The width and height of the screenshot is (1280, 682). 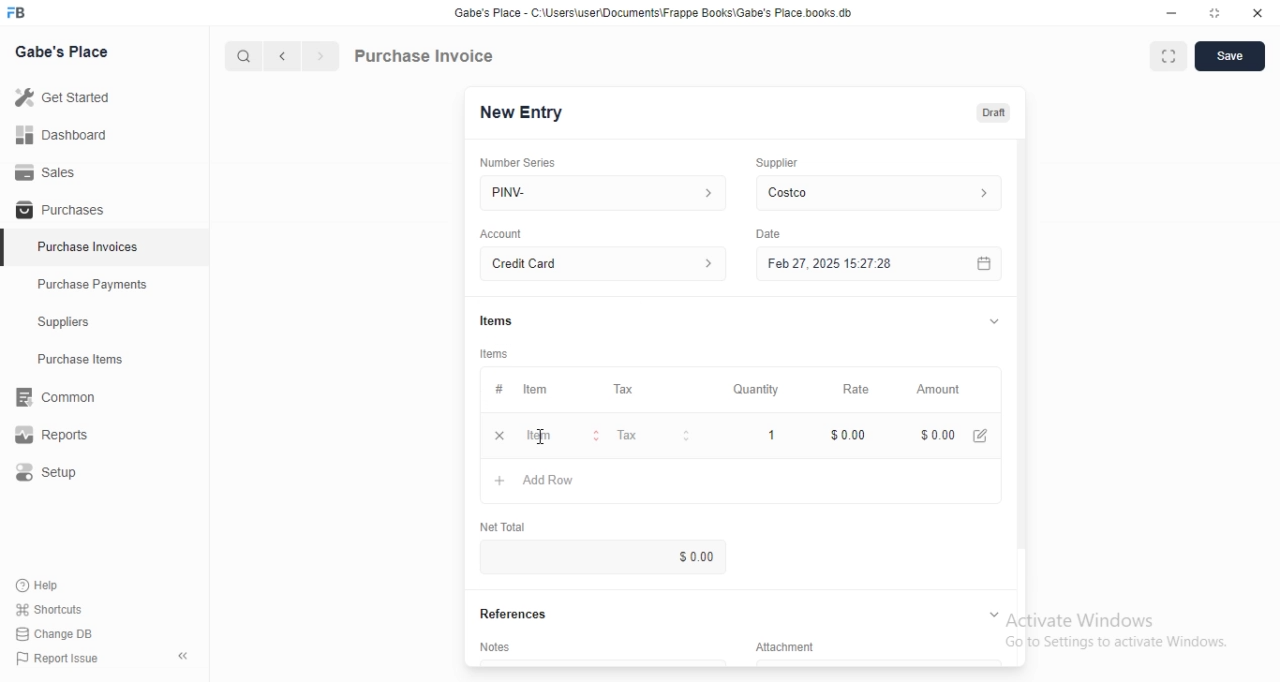 What do you see at coordinates (651, 435) in the screenshot?
I see `Tax` at bounding box center [651, 435].